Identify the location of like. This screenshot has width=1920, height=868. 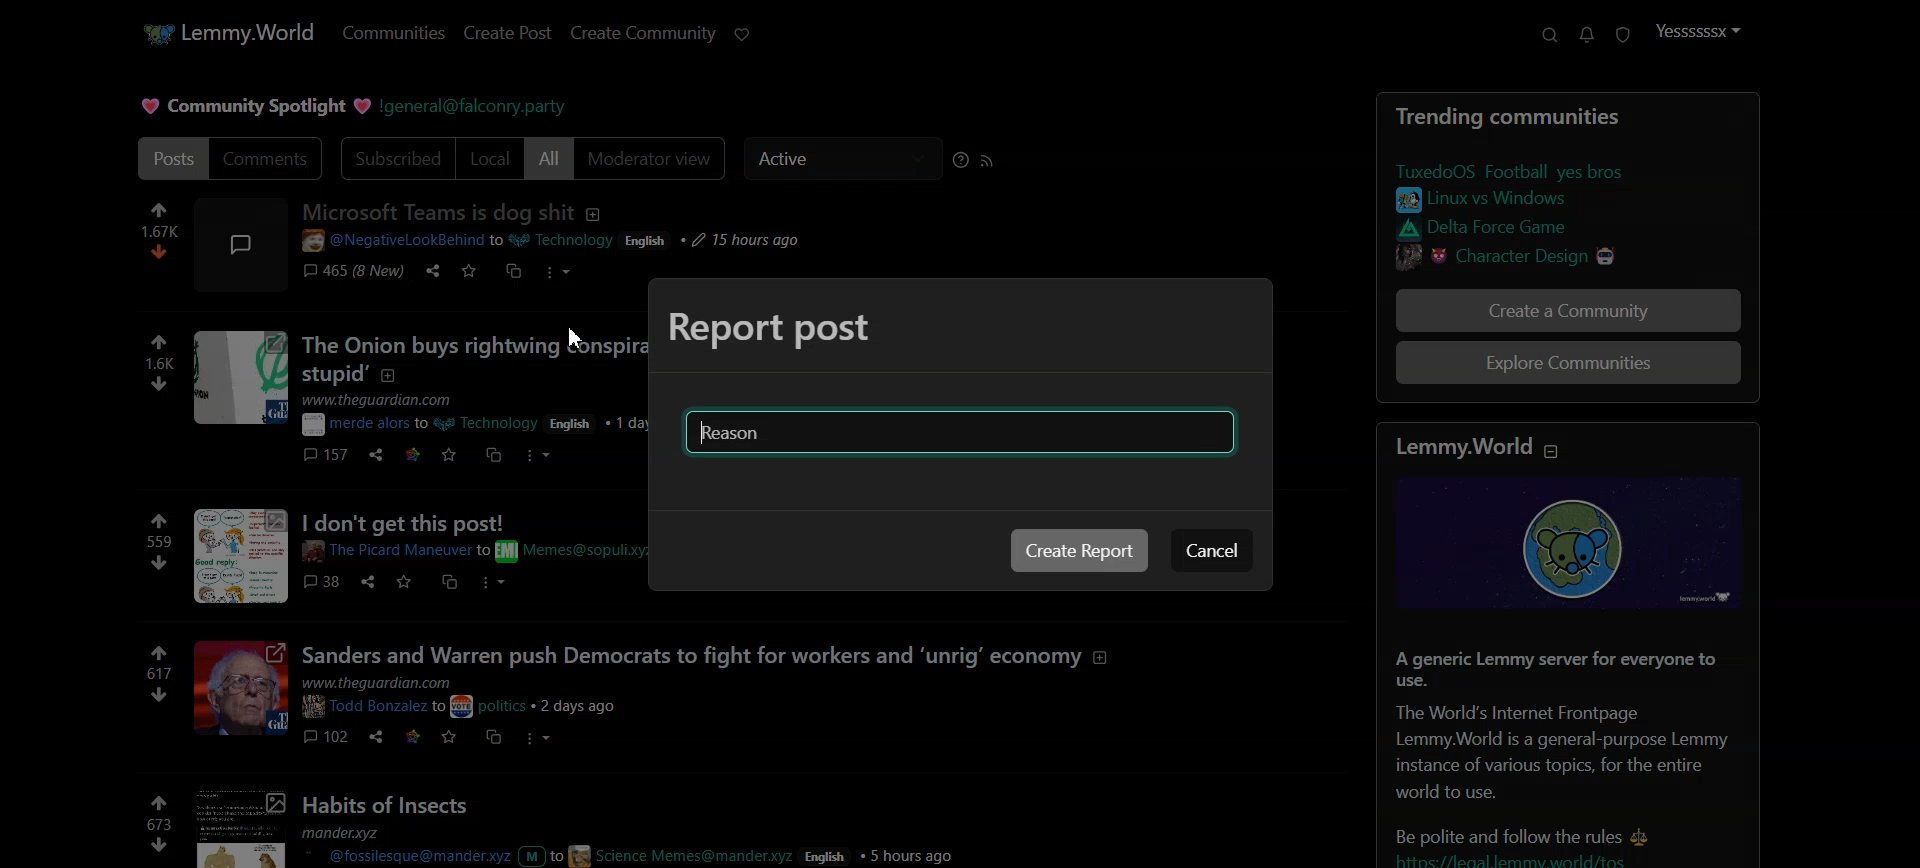
(160, 521).